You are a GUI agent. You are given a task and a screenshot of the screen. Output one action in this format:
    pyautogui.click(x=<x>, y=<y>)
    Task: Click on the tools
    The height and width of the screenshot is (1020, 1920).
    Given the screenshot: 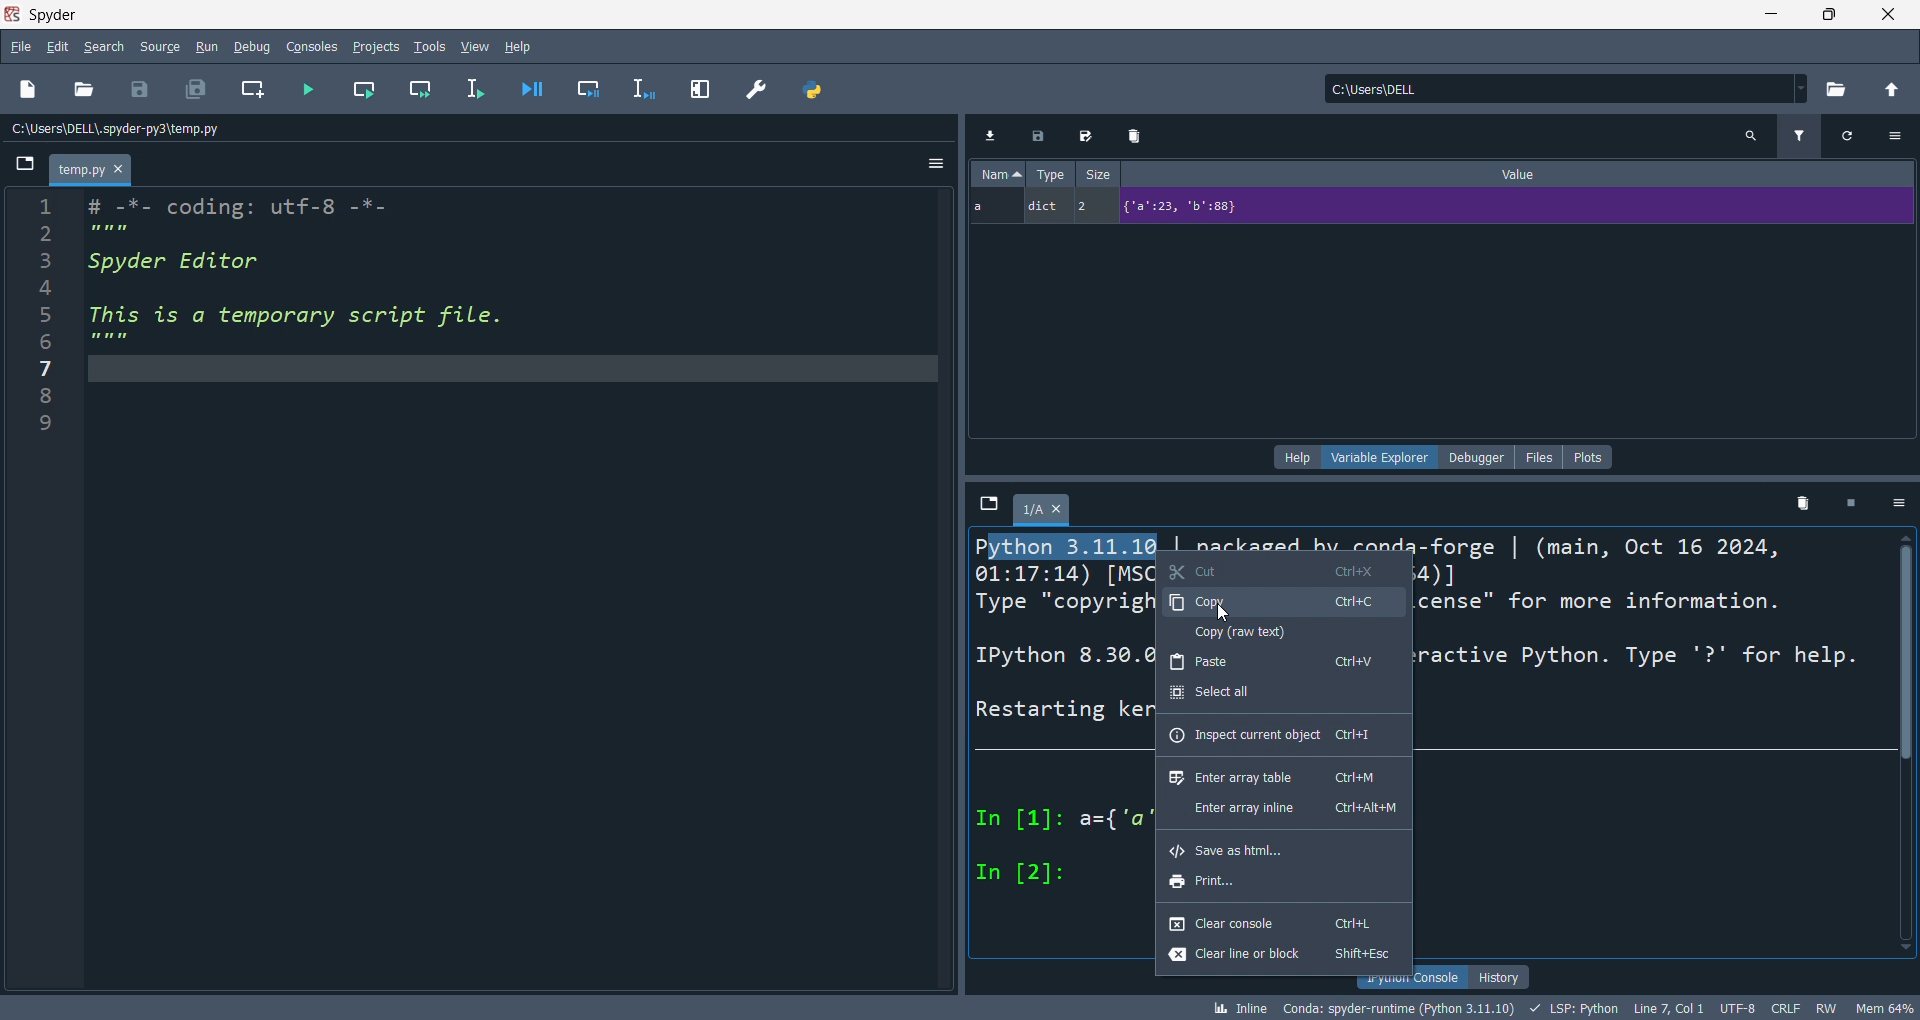 What is the action you would take?
    pyautogui.click(x=430, y=45)
    